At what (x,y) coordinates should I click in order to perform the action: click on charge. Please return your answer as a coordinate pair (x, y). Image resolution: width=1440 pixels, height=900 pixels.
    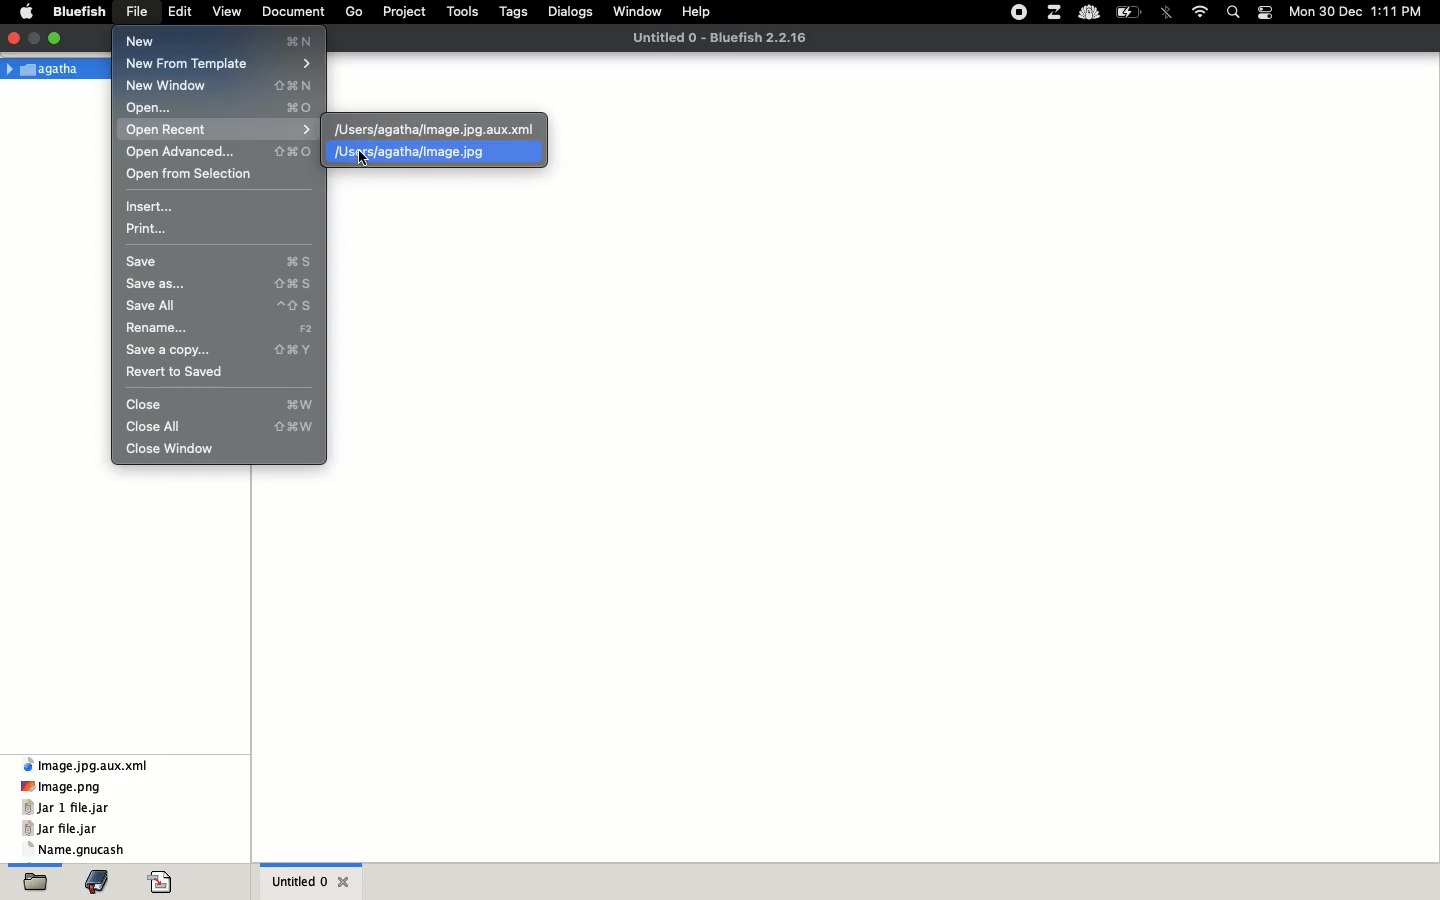
    Looking at the image, I should click on (1133, 10).